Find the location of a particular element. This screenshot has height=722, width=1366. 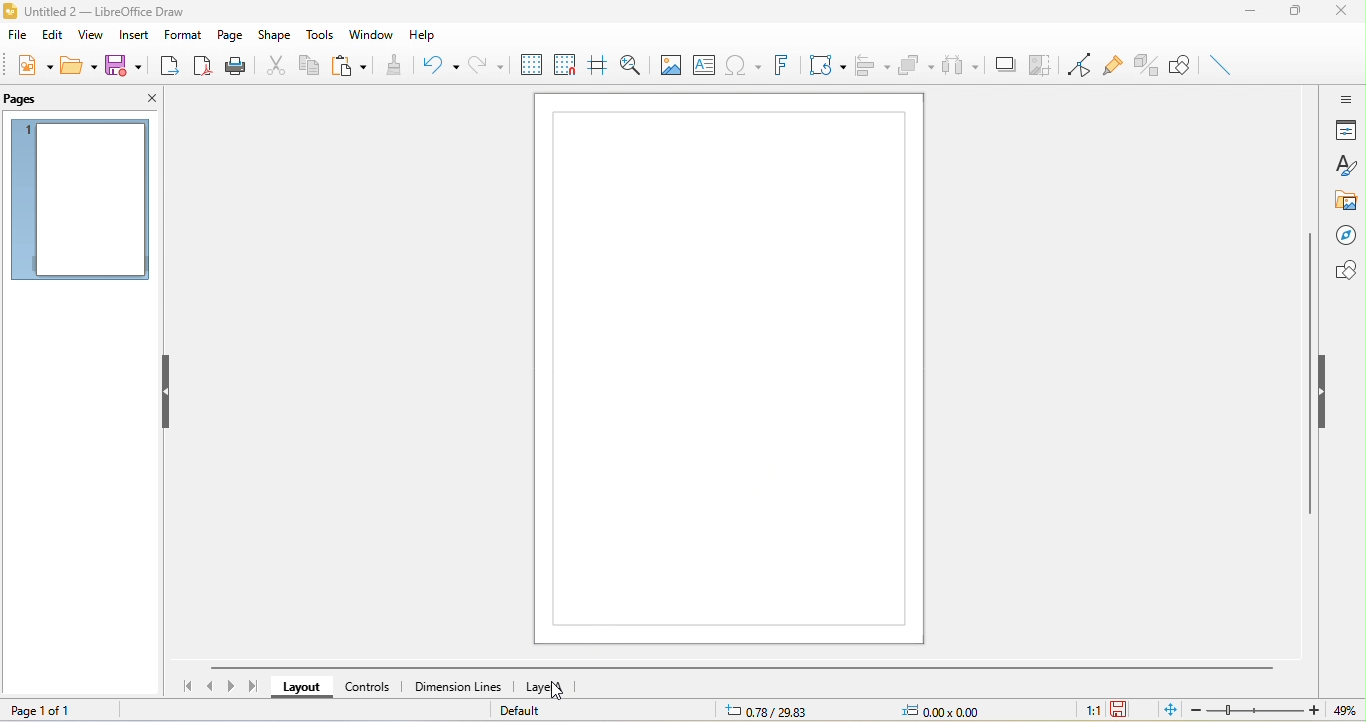

Hide is located at coordinates (167, 392).